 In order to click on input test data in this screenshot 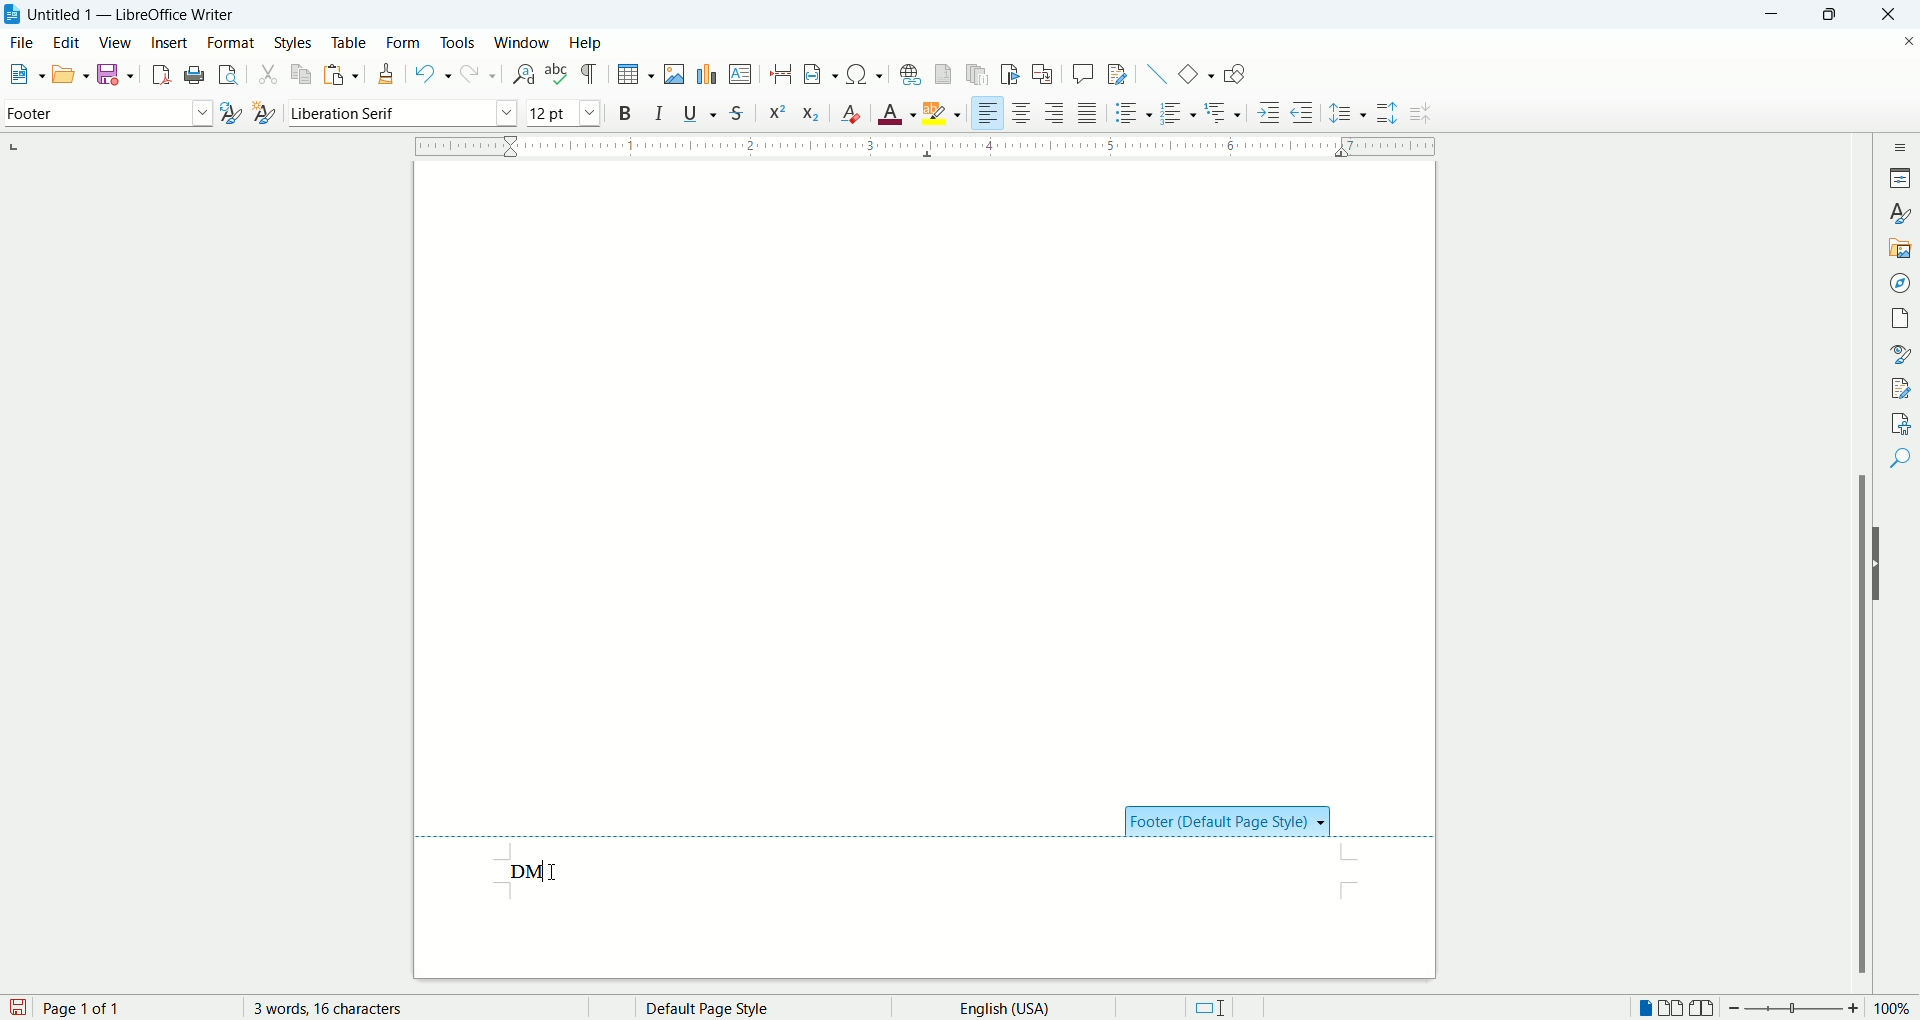, I will do `click(536, 871)`.